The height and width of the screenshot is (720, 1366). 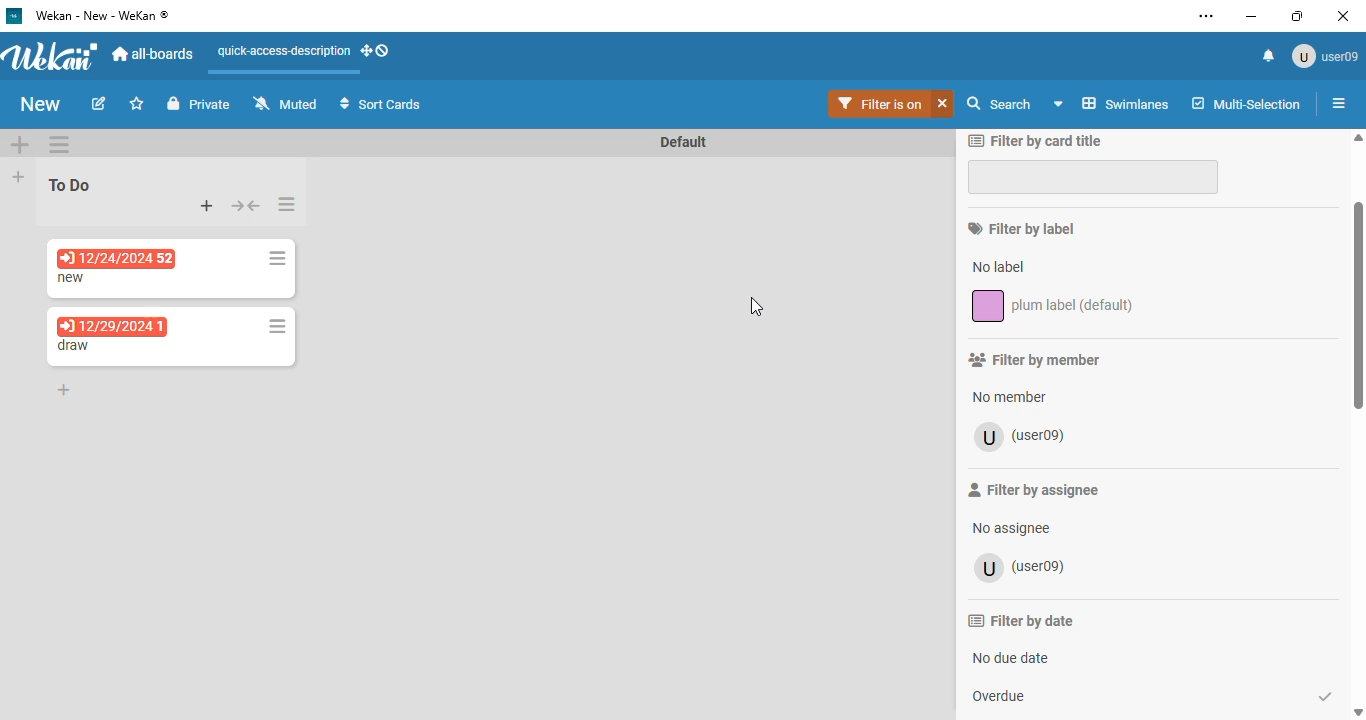 I want to click on muted, so click(x=285, y=103).